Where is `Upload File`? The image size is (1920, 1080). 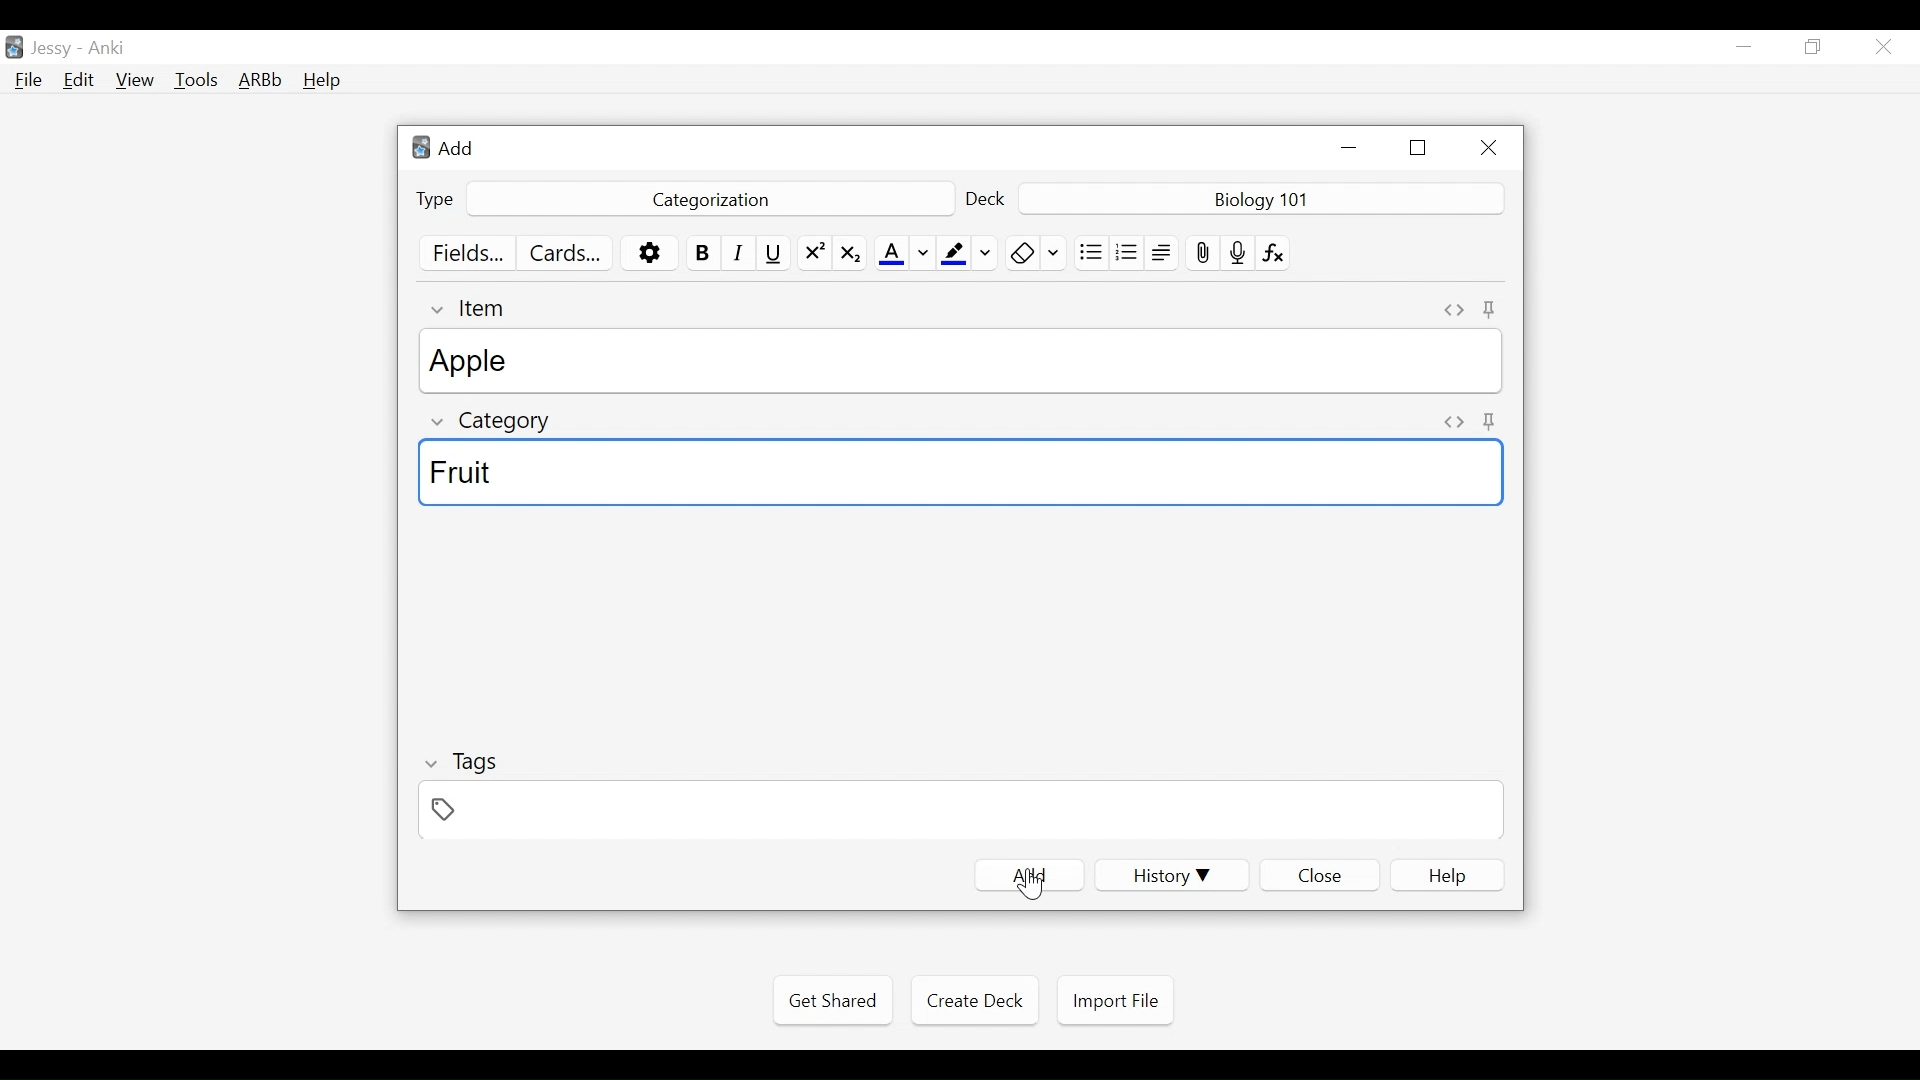
Upload File is located at coordinates (1202, 253).